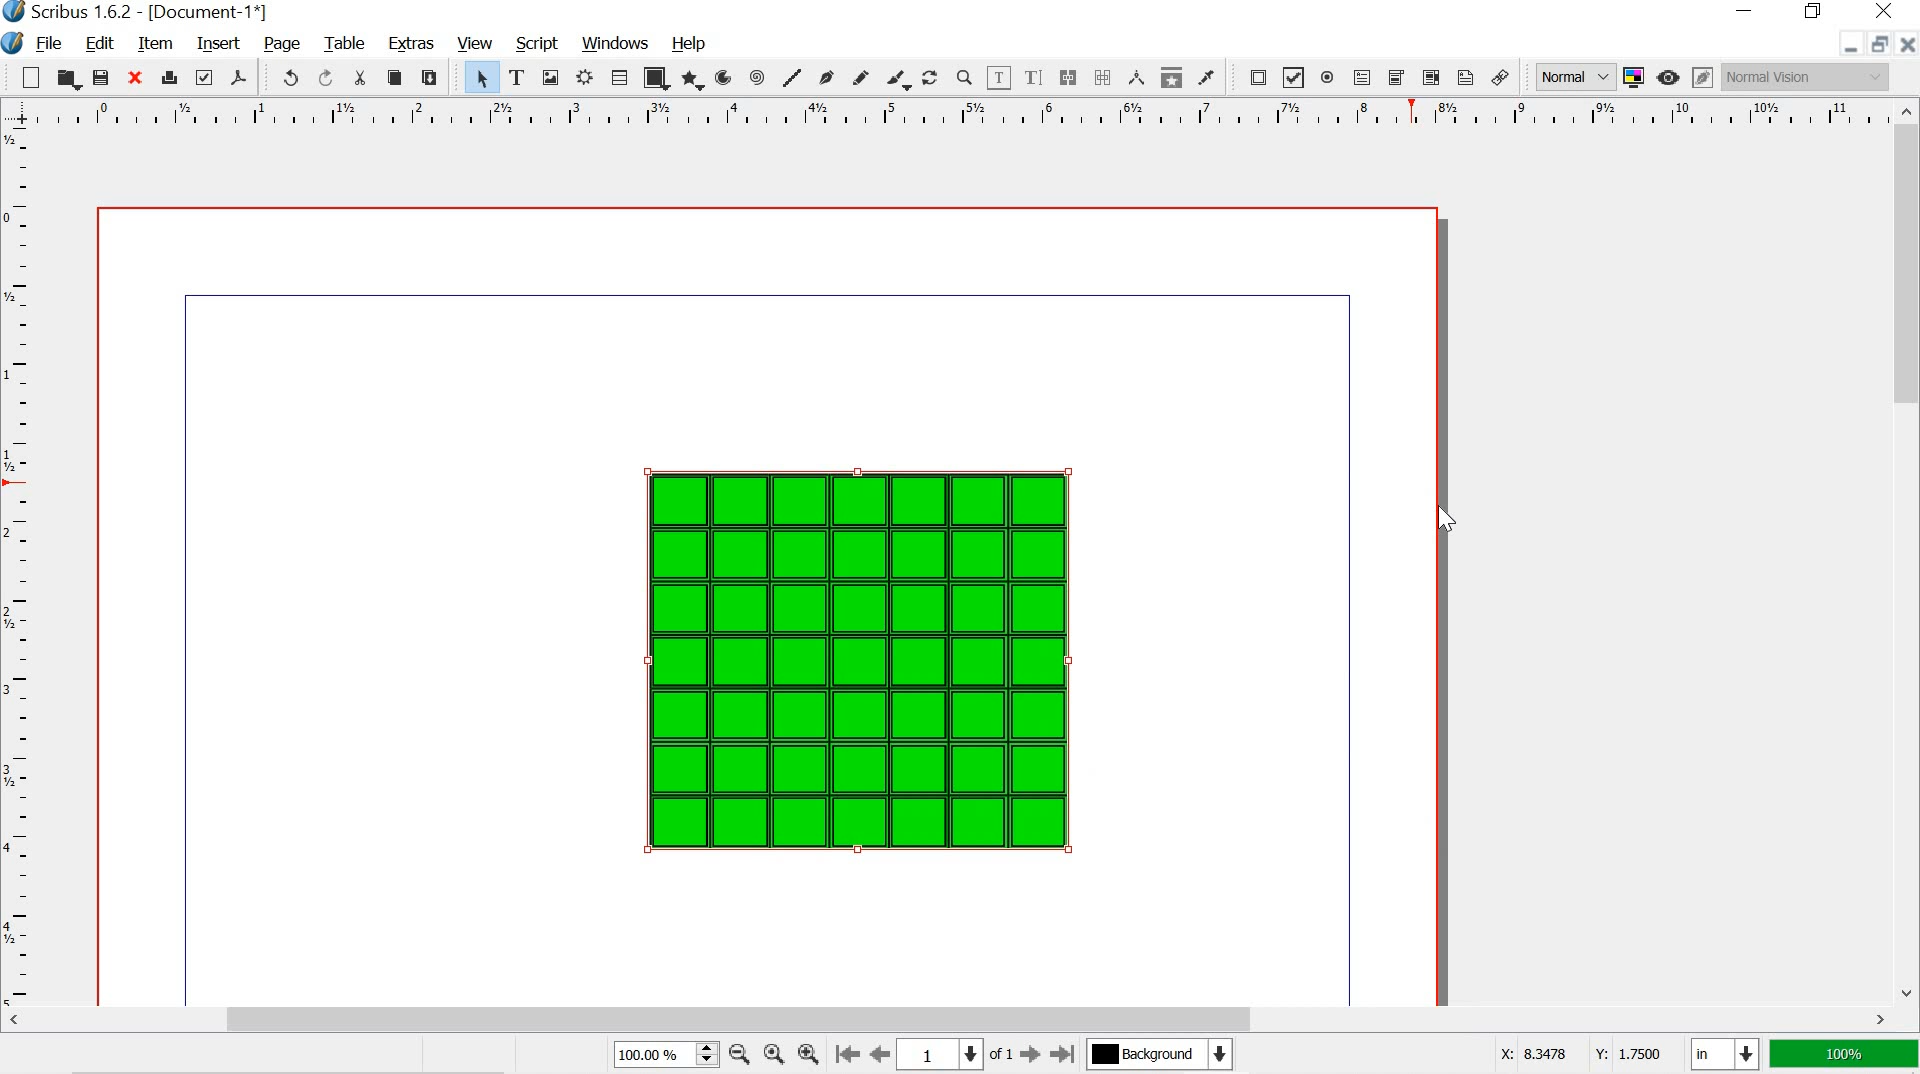  I want to click on redo, so click(324, 77).